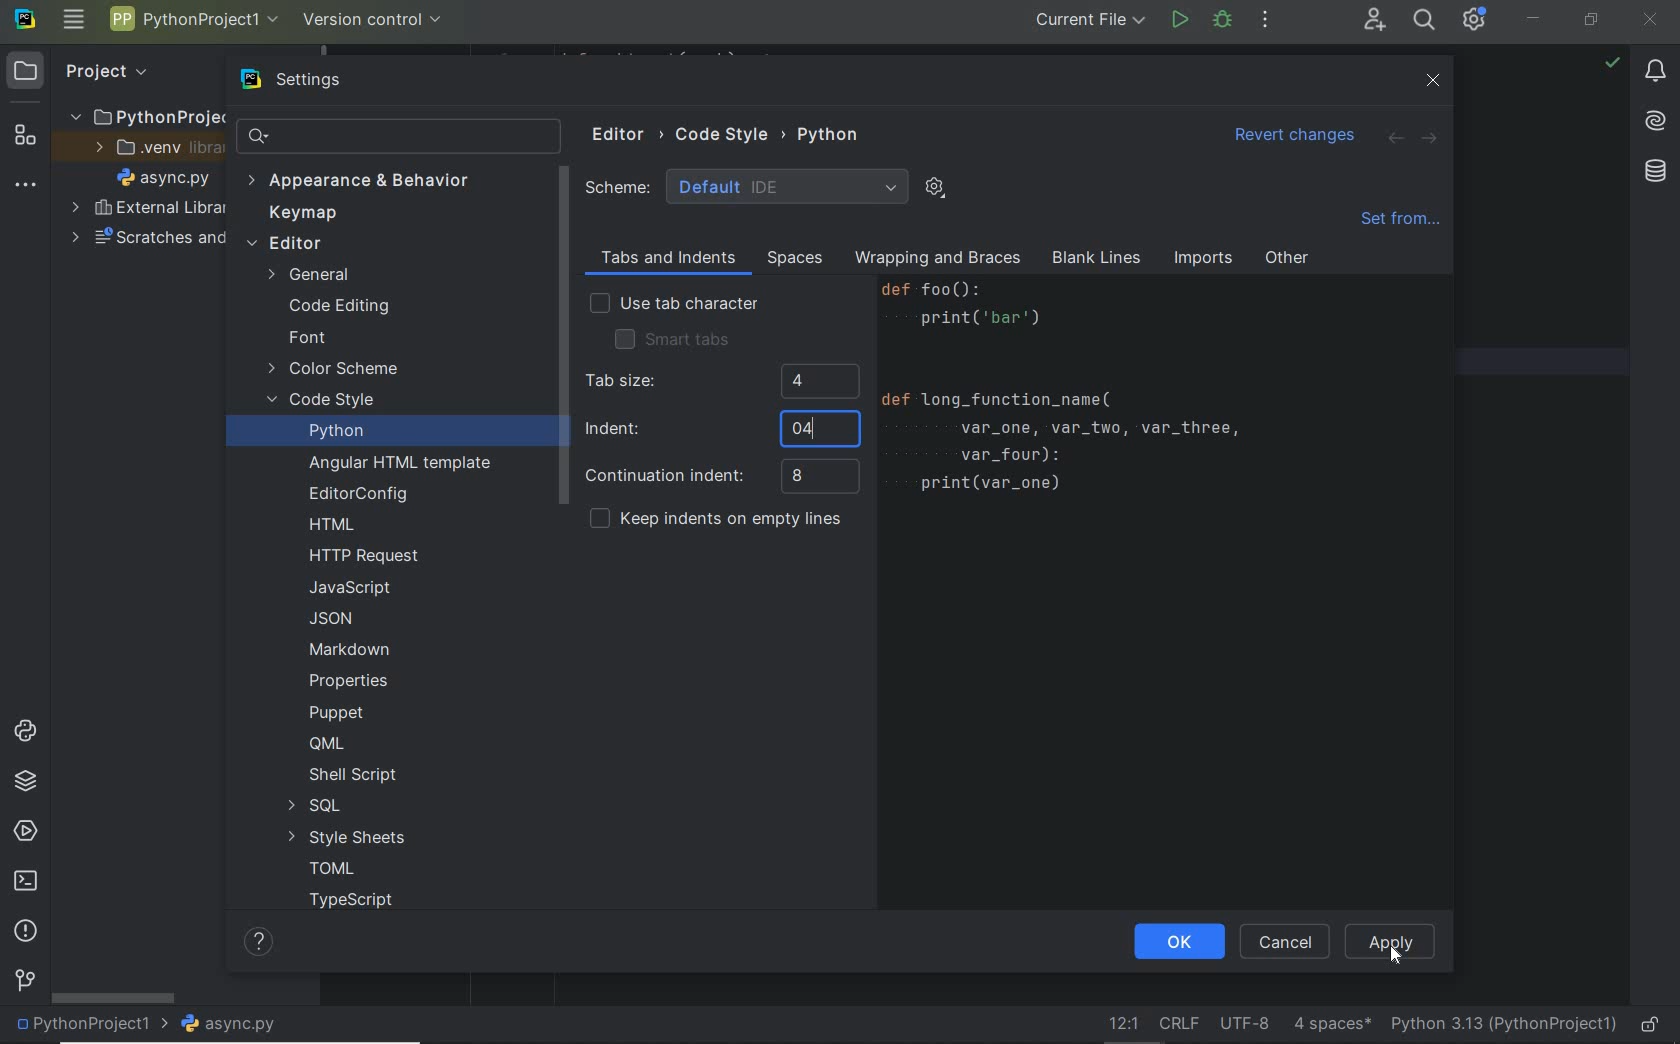 The width and height of the screenshot is (1680, 1044). I want to click on more actions, so click(1265, 20).